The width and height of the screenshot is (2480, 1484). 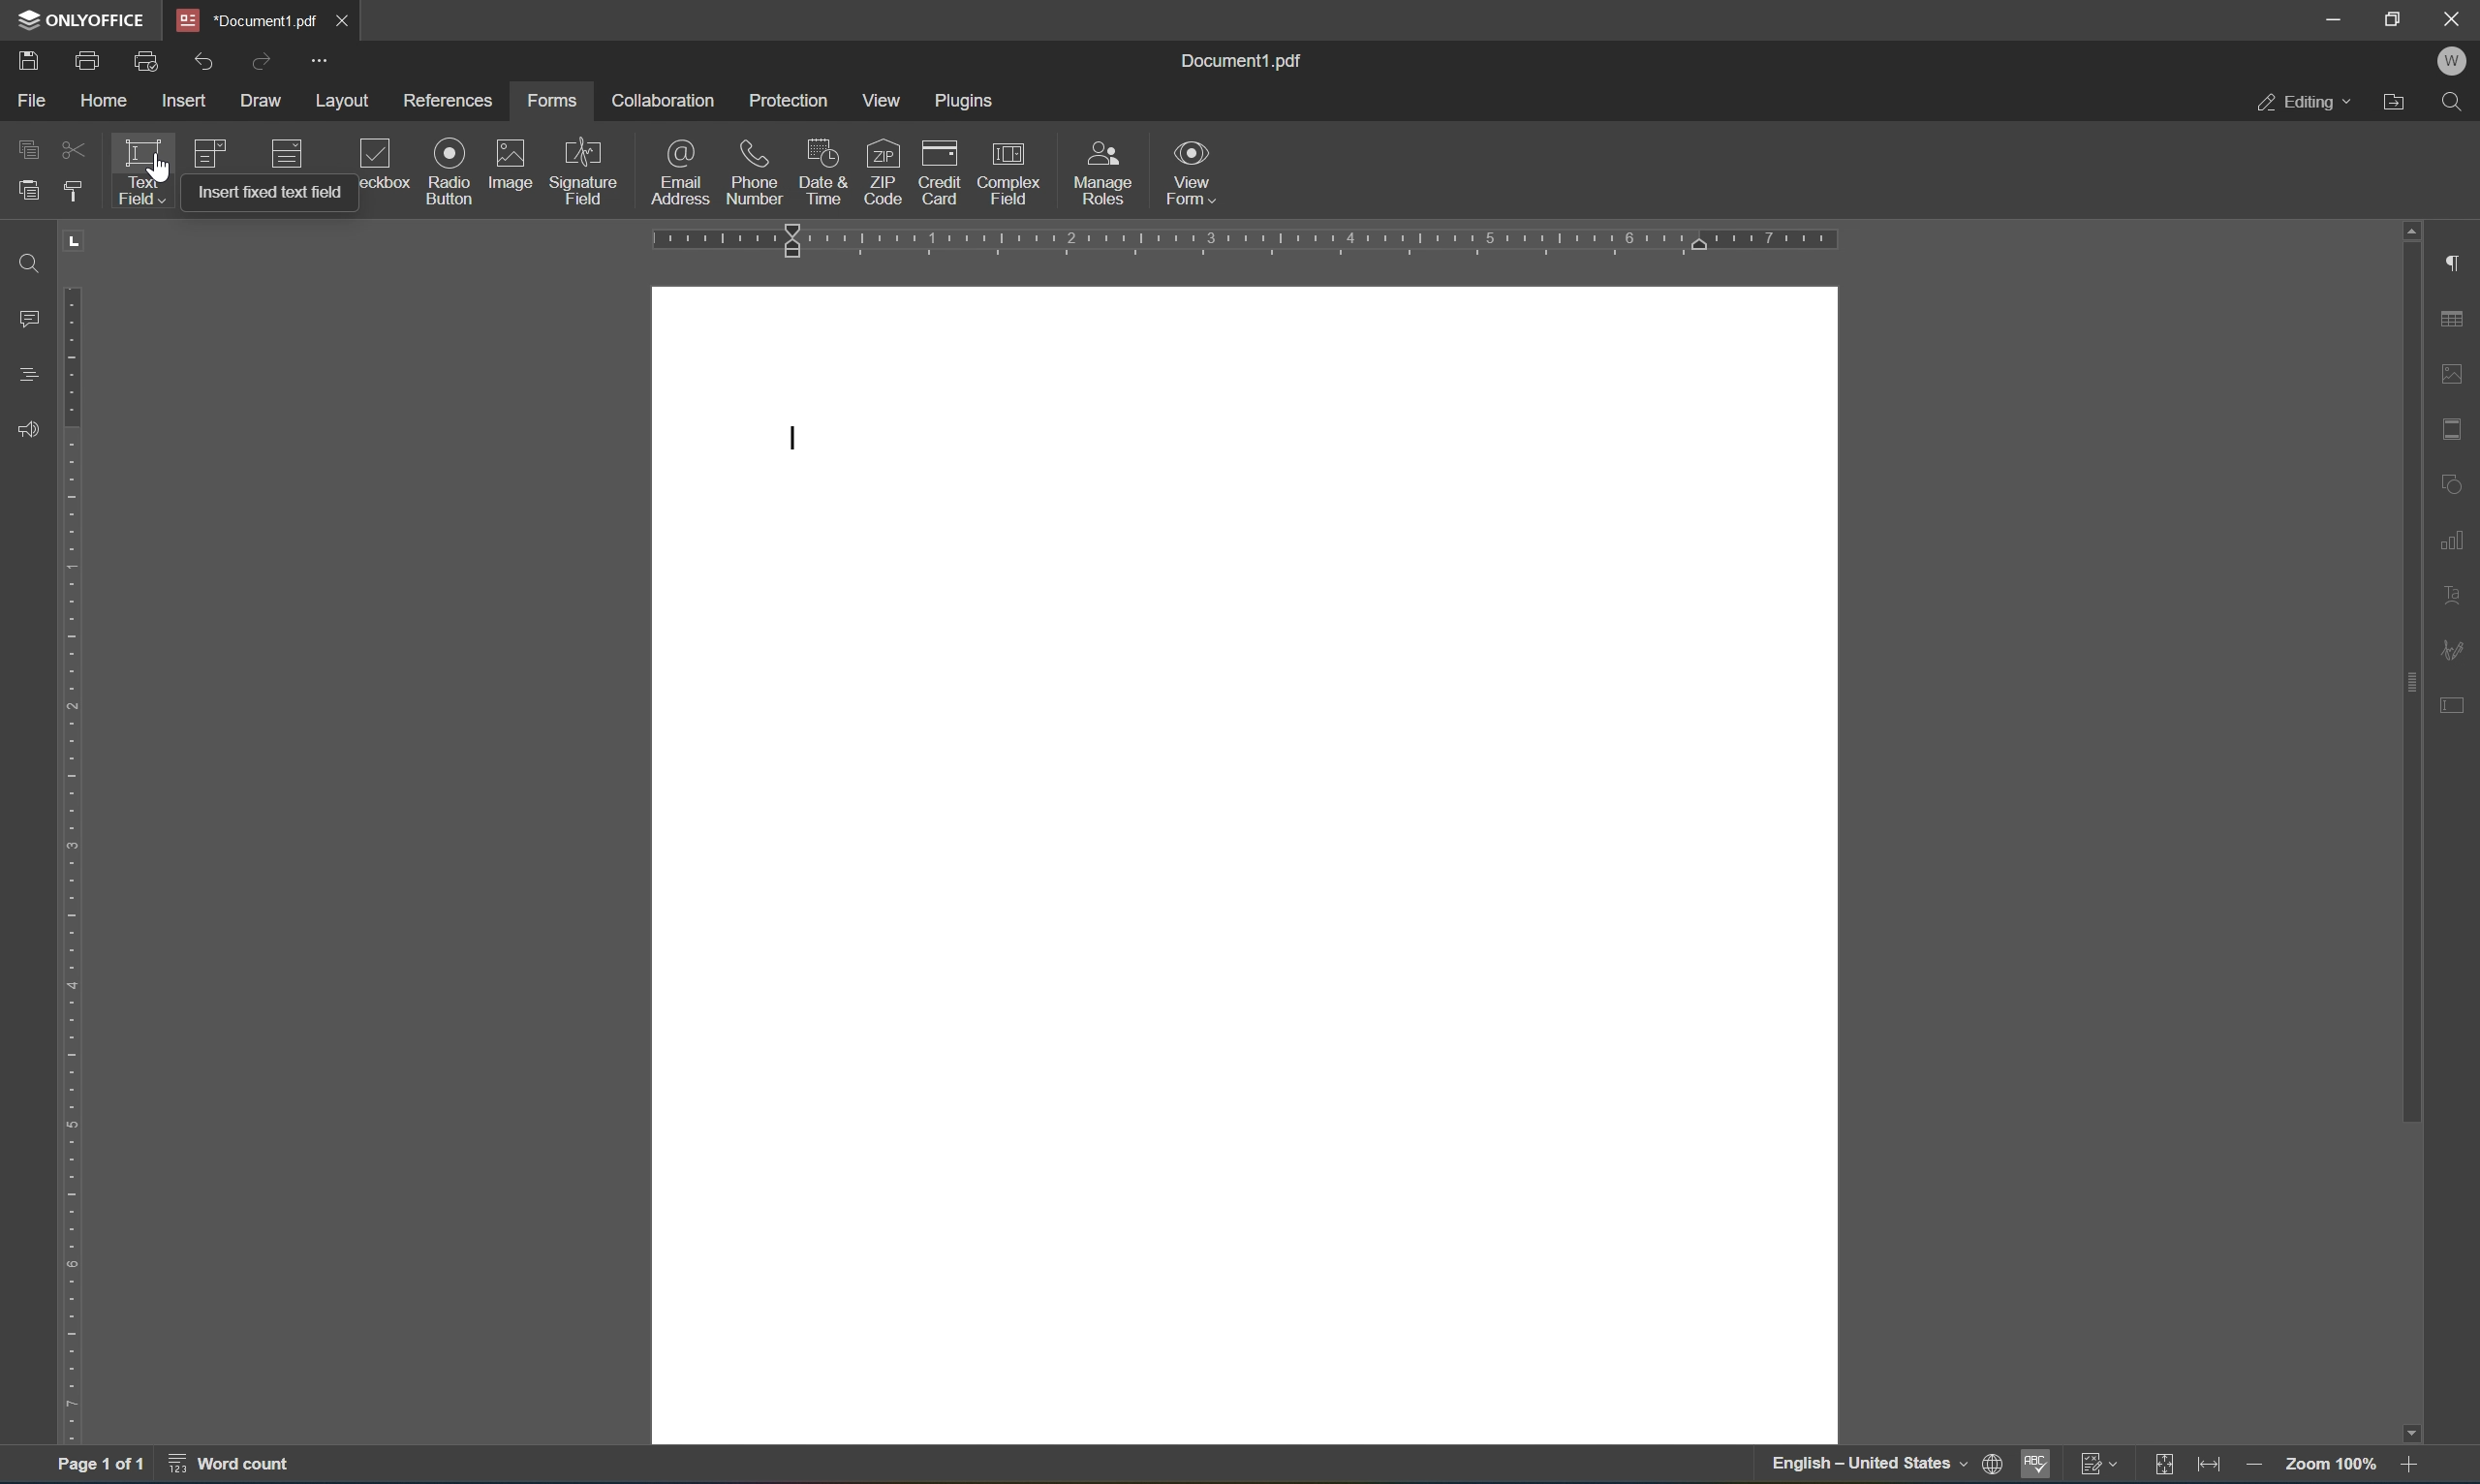 What do you see at coordinates (2454, 258) in the screenshot?
I see `paragraph settings` at bounding box center [2454, 258].